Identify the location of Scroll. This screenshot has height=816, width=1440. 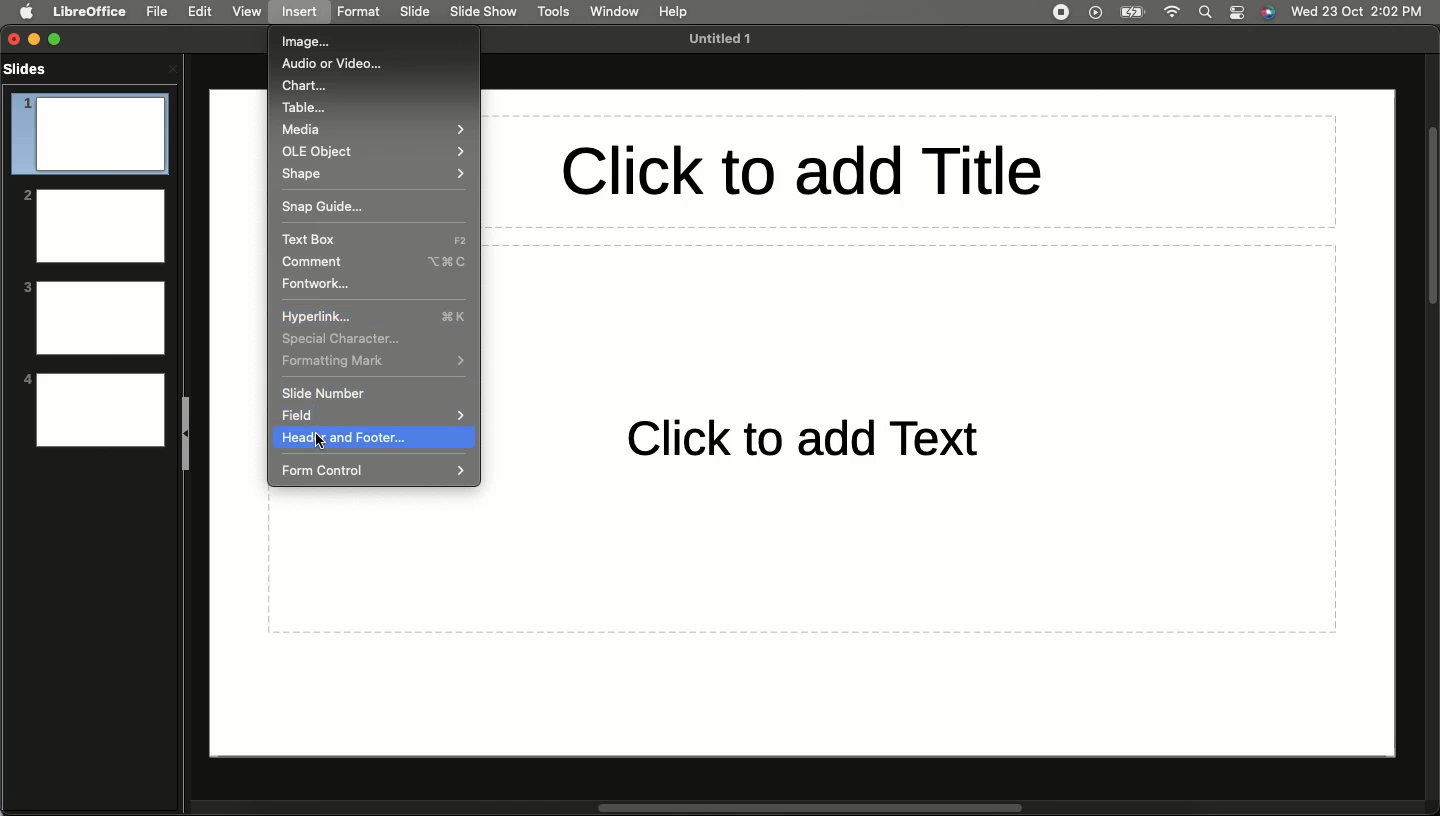
(805, 808).